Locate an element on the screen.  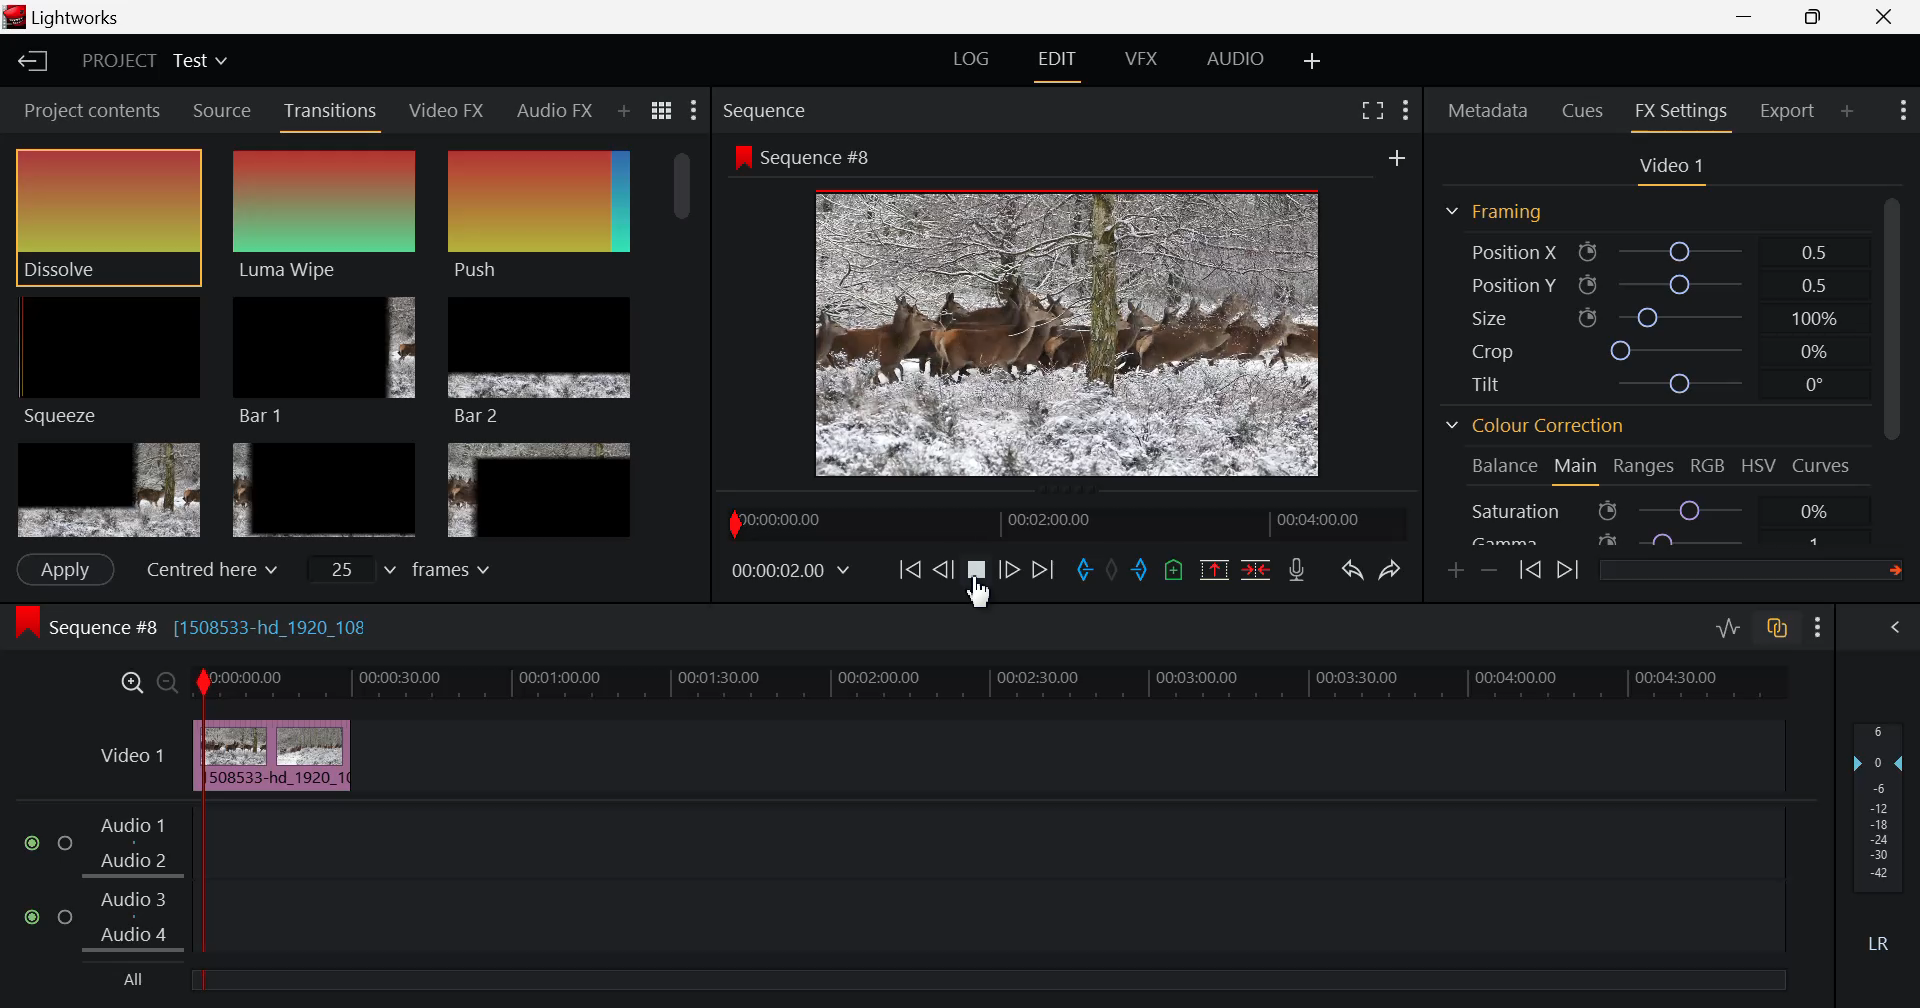
Box 4 is located at coordinates (107, 491).